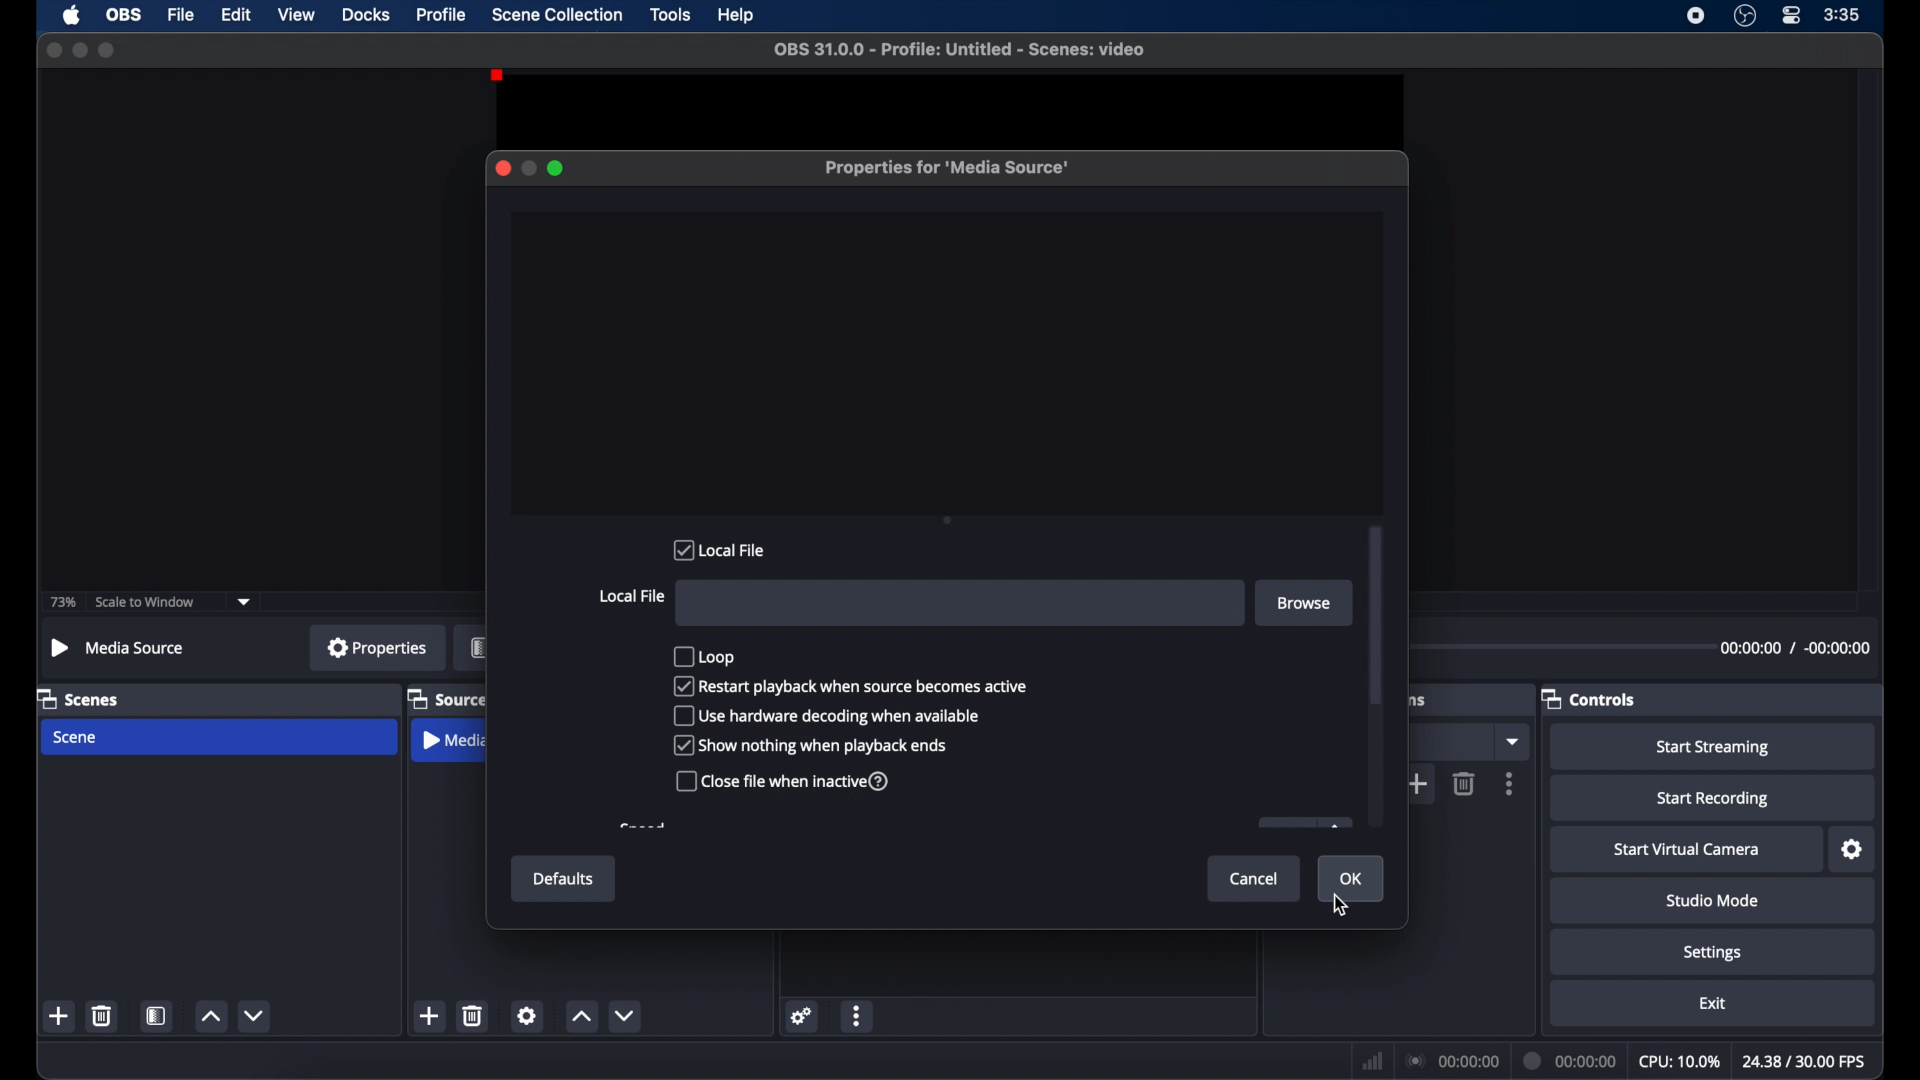 This screenshot has height=1080, width=1920. What do you see at coordinates (53, 50) in the screenshot?
I see `close` at bounding box center [53, 50].